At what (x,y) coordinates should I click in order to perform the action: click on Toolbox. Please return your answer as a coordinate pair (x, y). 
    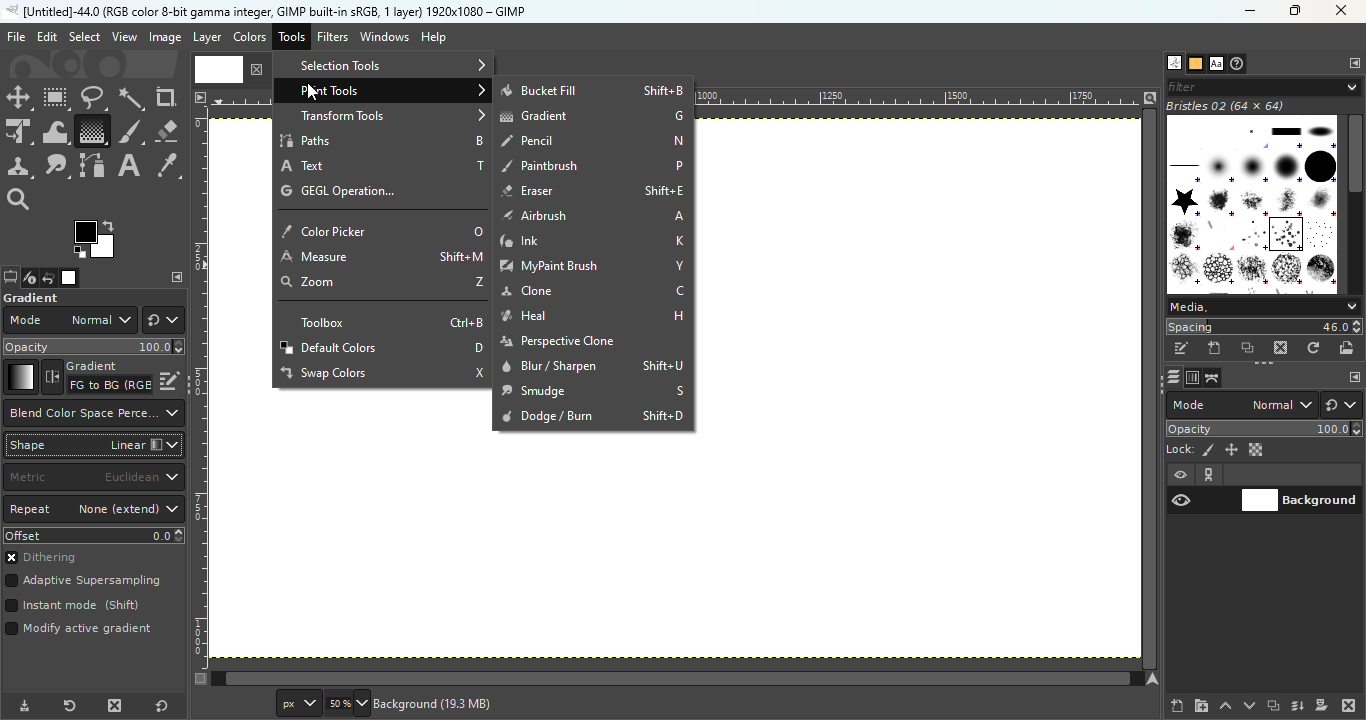
    Looking at the image, I should click on (381, 321).